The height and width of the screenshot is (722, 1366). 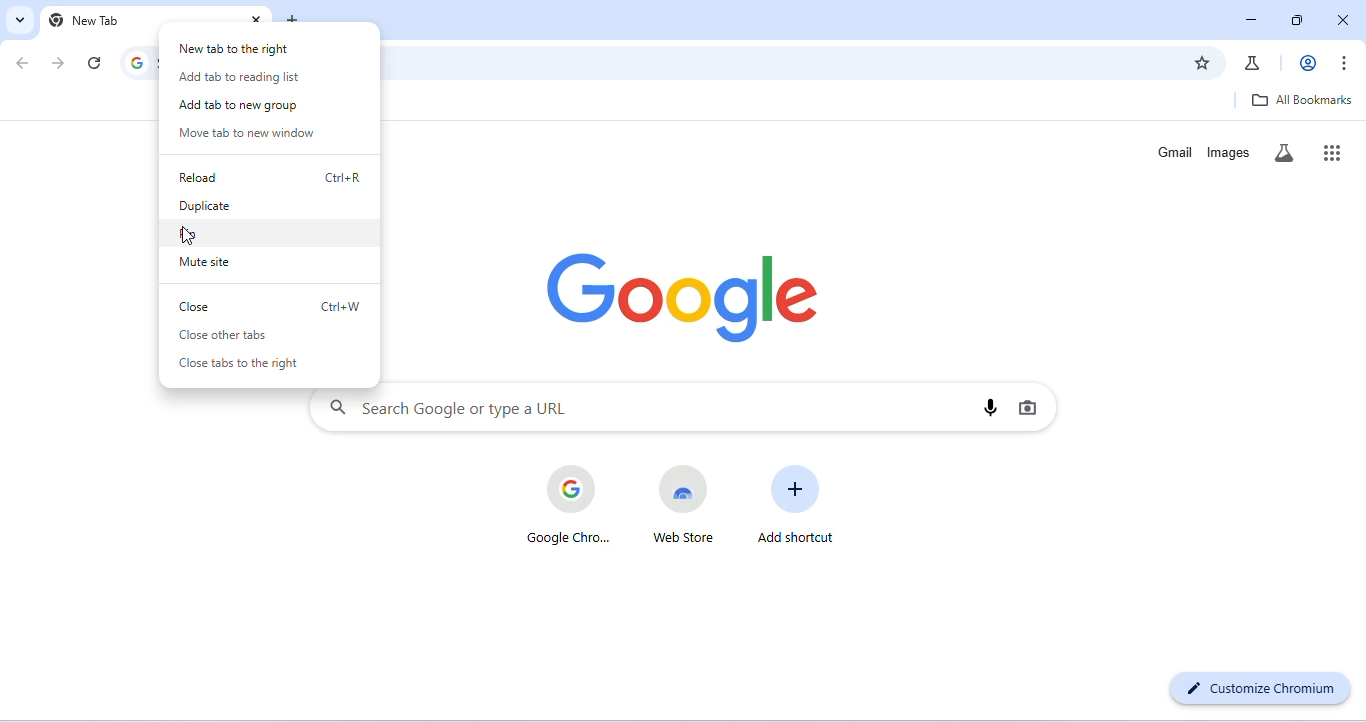 What do you see at coordinates (248, 365) in the screenshot?
I see `close tabs to right` at bounding box center [248, 365].